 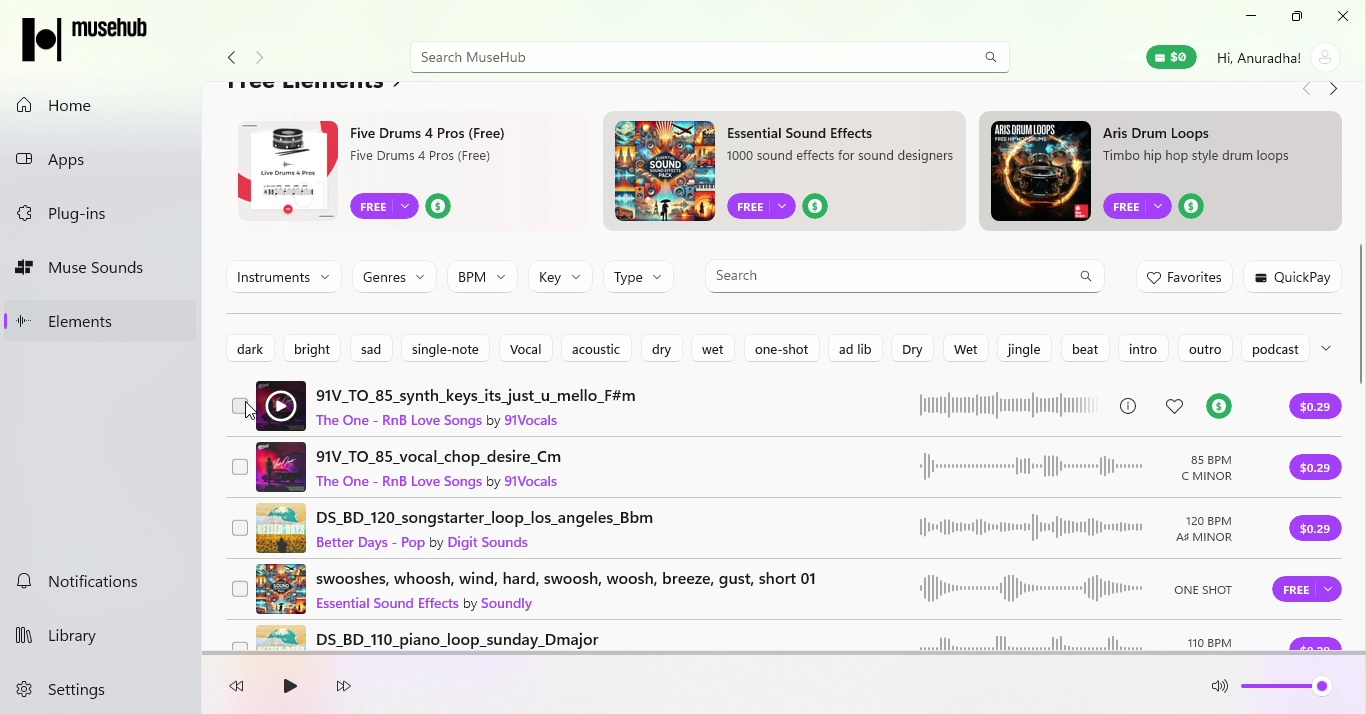 What do you see at coordinates (1217, 408) in the screenshot?
I see `tip` at bounding box center [1217, 408].